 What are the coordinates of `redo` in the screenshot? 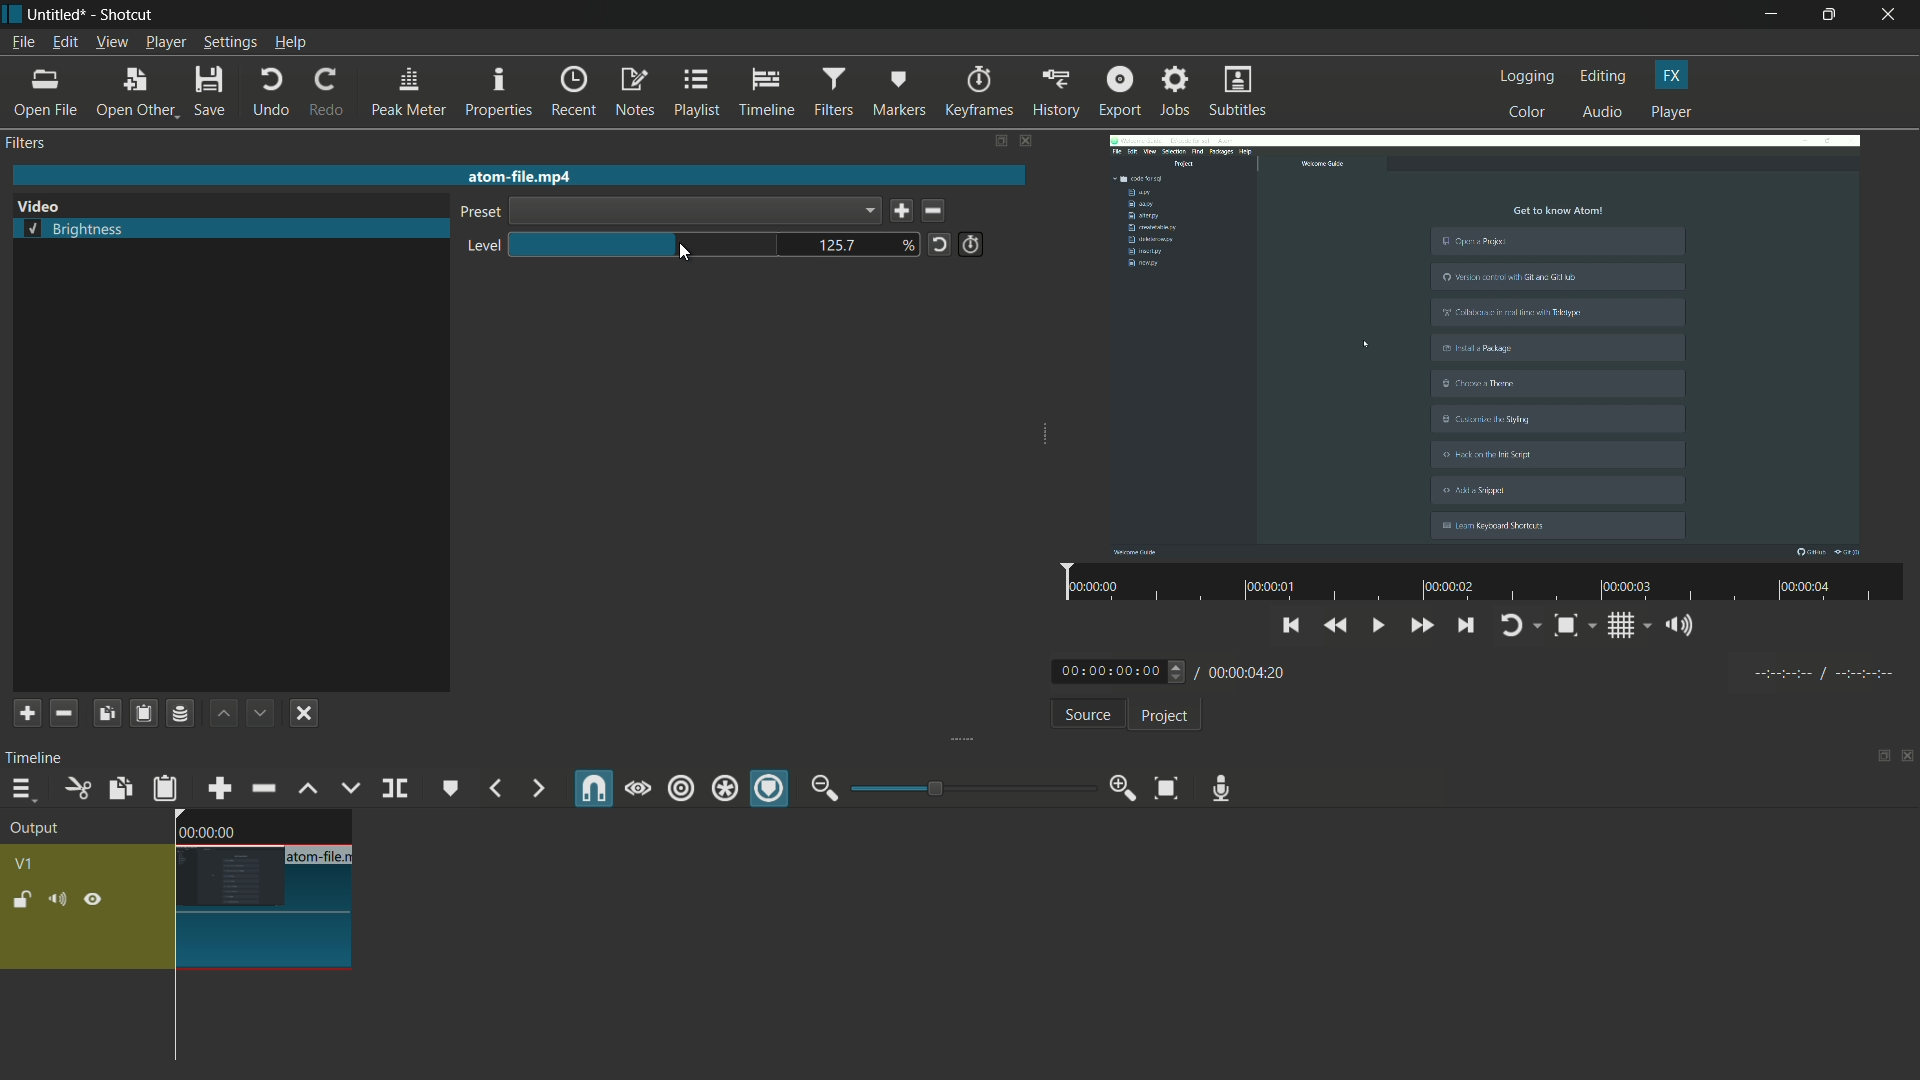 It's located at (325, 92).